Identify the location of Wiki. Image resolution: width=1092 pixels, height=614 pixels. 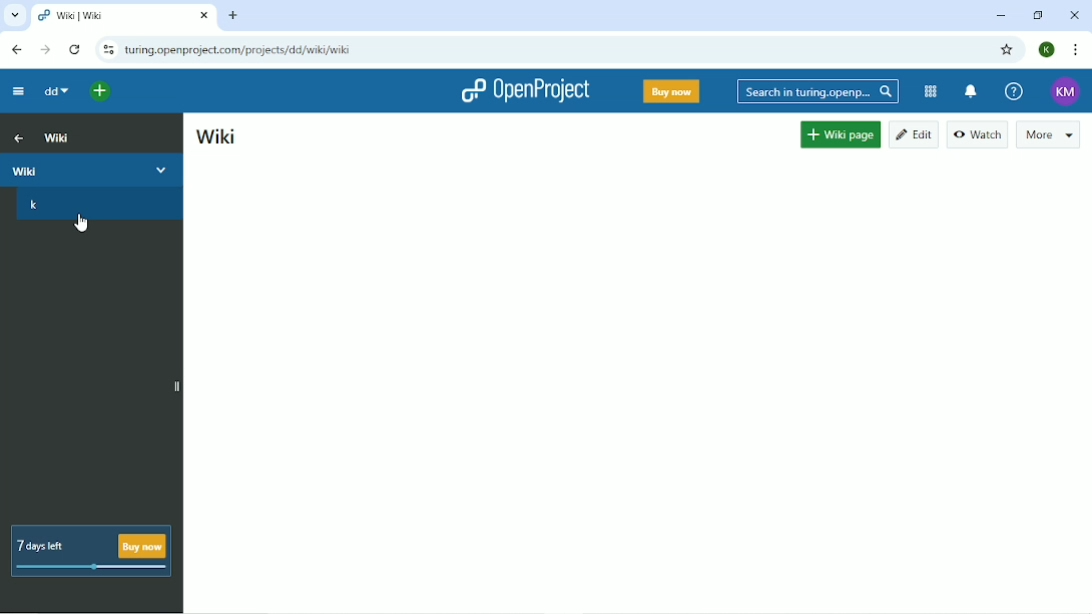
(214, 136).